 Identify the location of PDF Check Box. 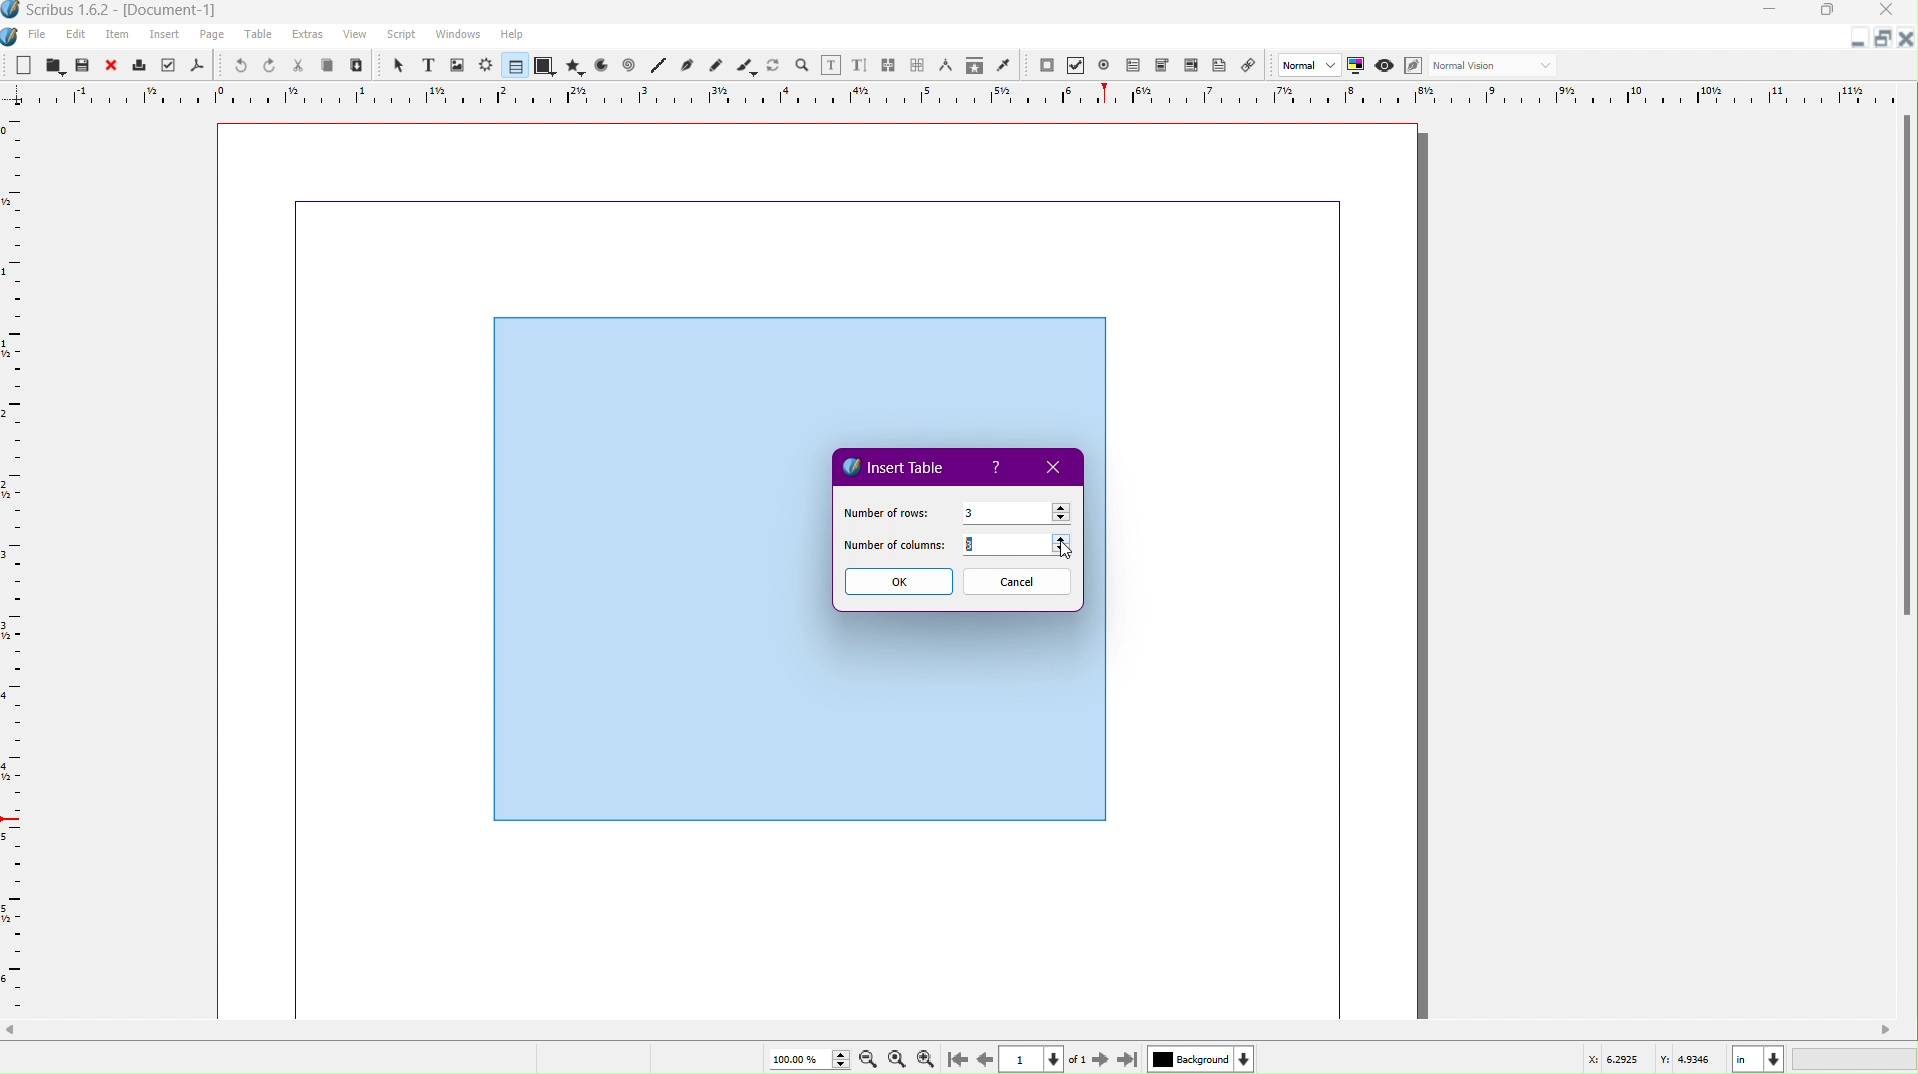
(1079, 67).